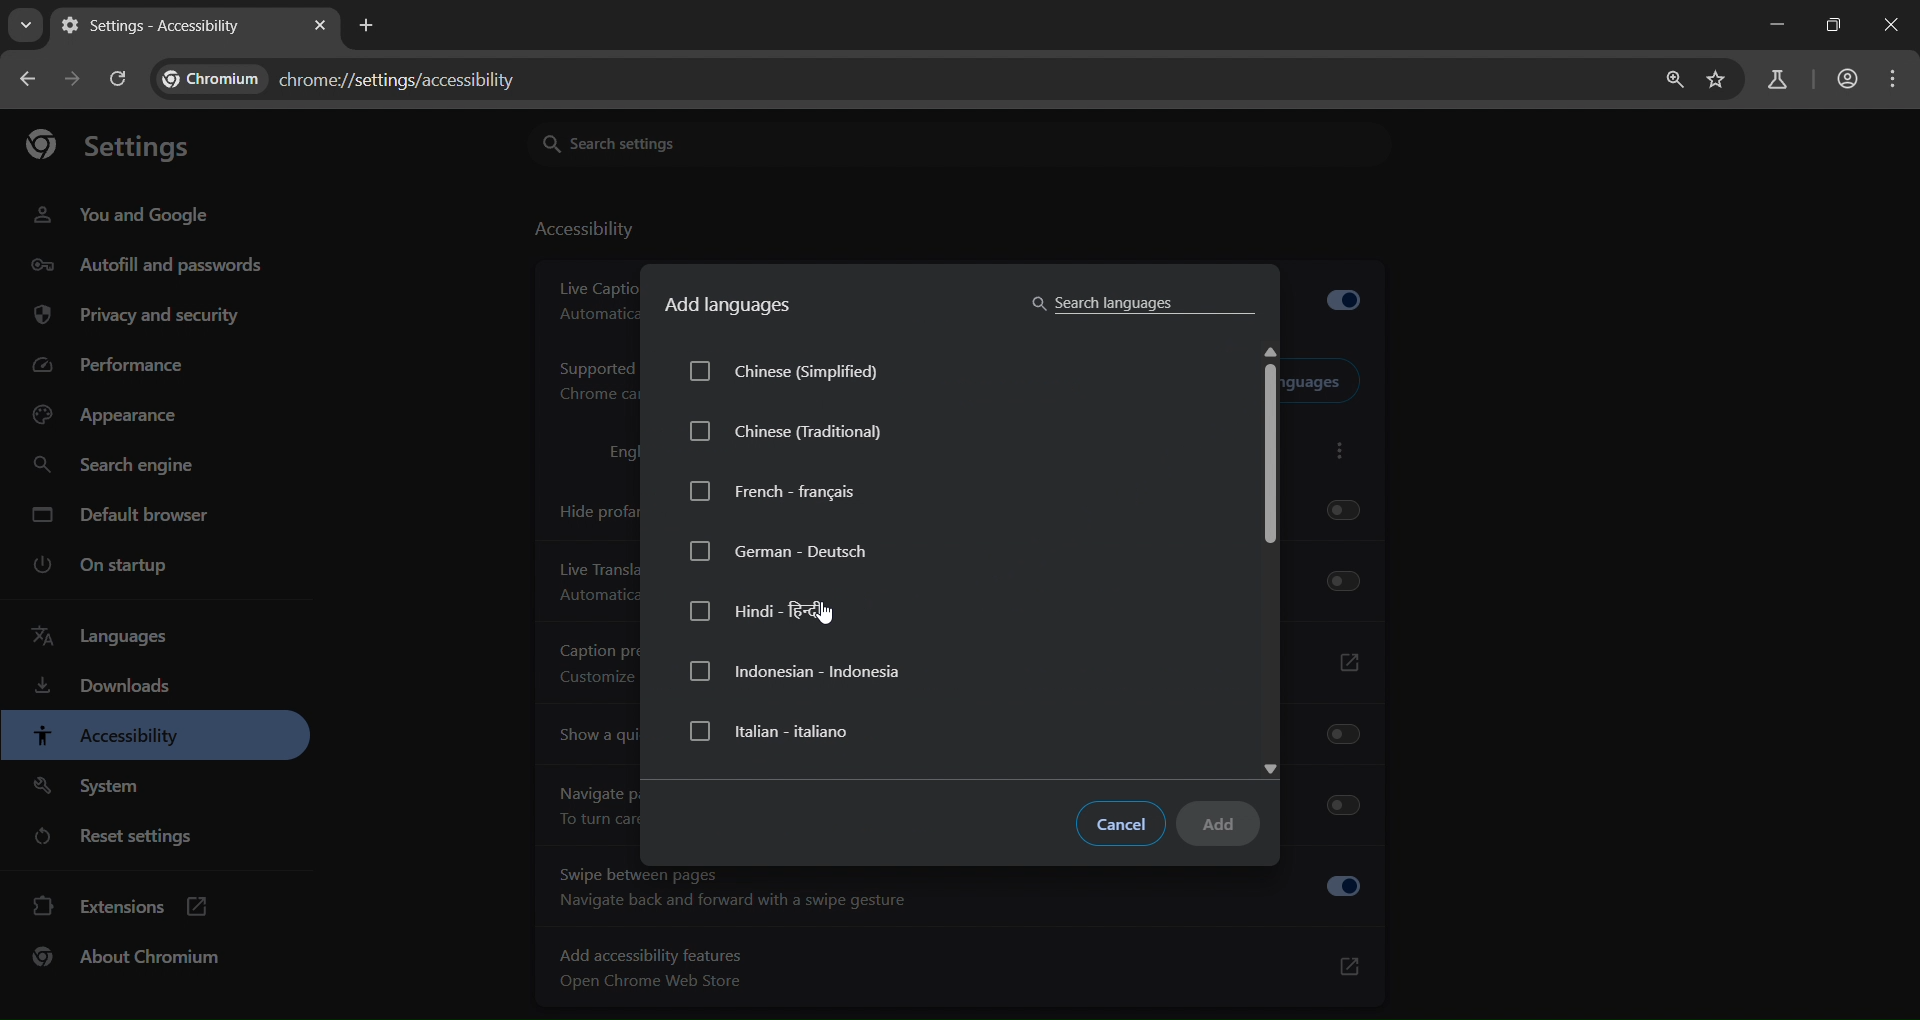 This screenshot has height=1020, width=1920. I want to click on add languages, so click(730, 307).